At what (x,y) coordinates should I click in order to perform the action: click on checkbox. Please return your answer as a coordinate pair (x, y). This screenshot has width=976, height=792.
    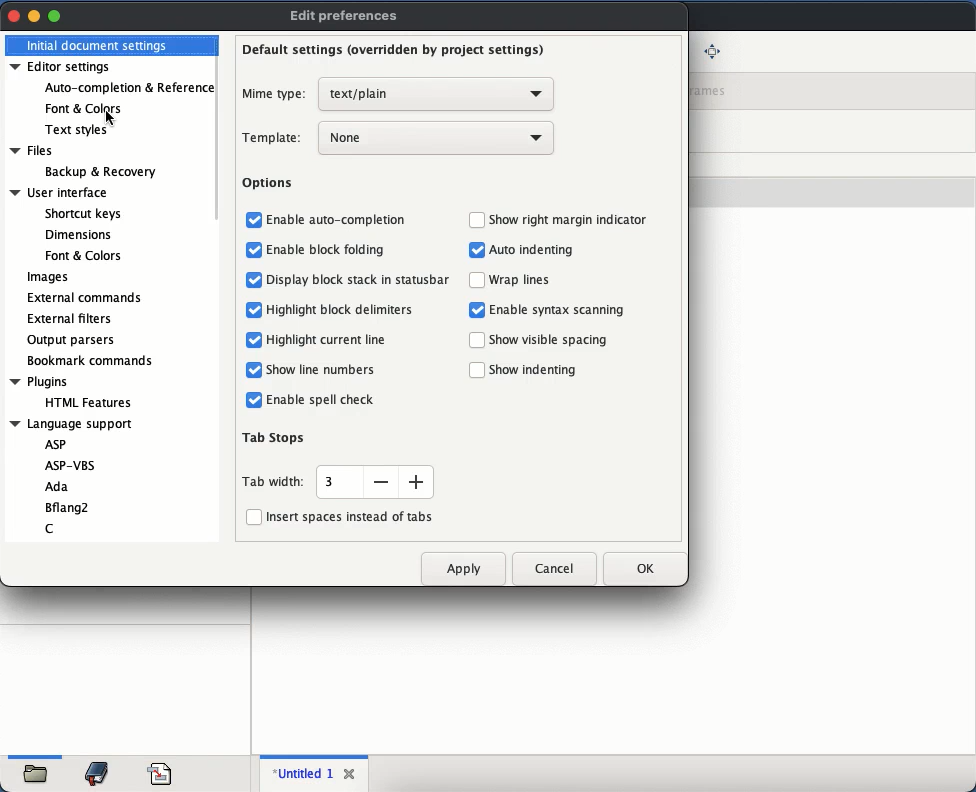
    Looking at the image, I should click on (252, 400).